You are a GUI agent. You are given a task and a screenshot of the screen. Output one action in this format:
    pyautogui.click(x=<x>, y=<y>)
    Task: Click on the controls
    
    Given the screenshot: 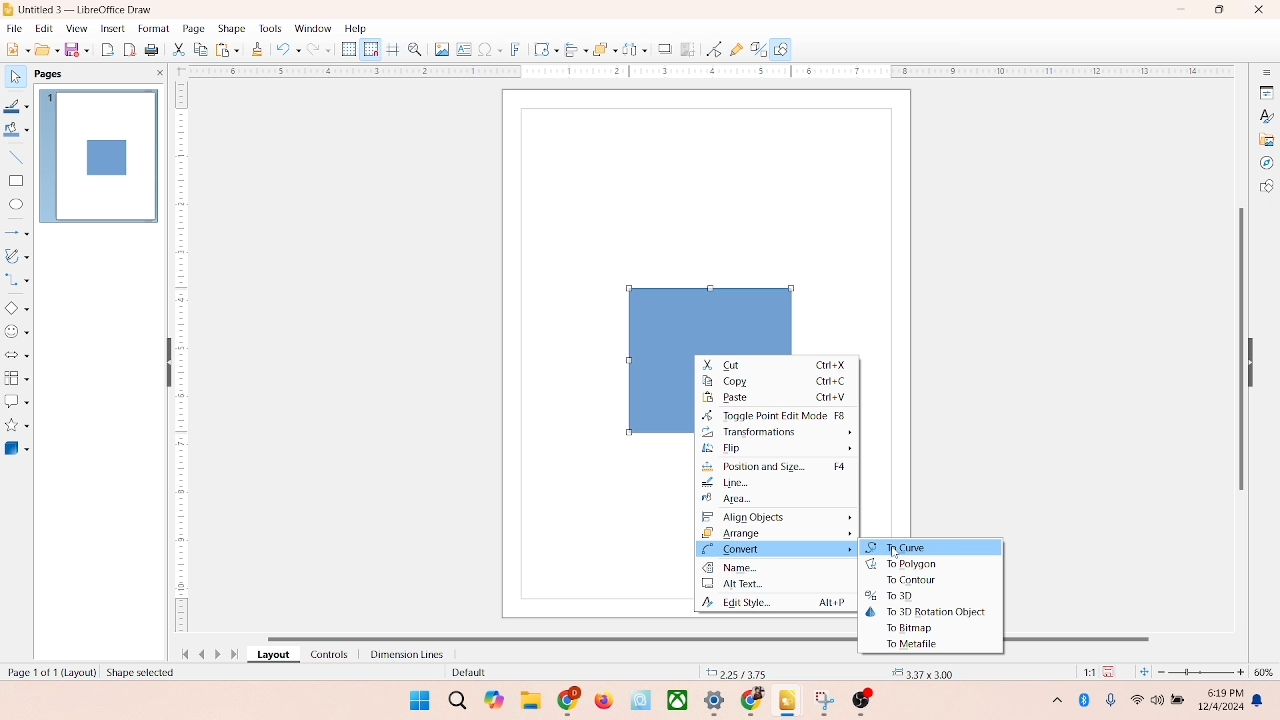 What is the action you would take?
    pyautogui.click(x=324, y=654)
    